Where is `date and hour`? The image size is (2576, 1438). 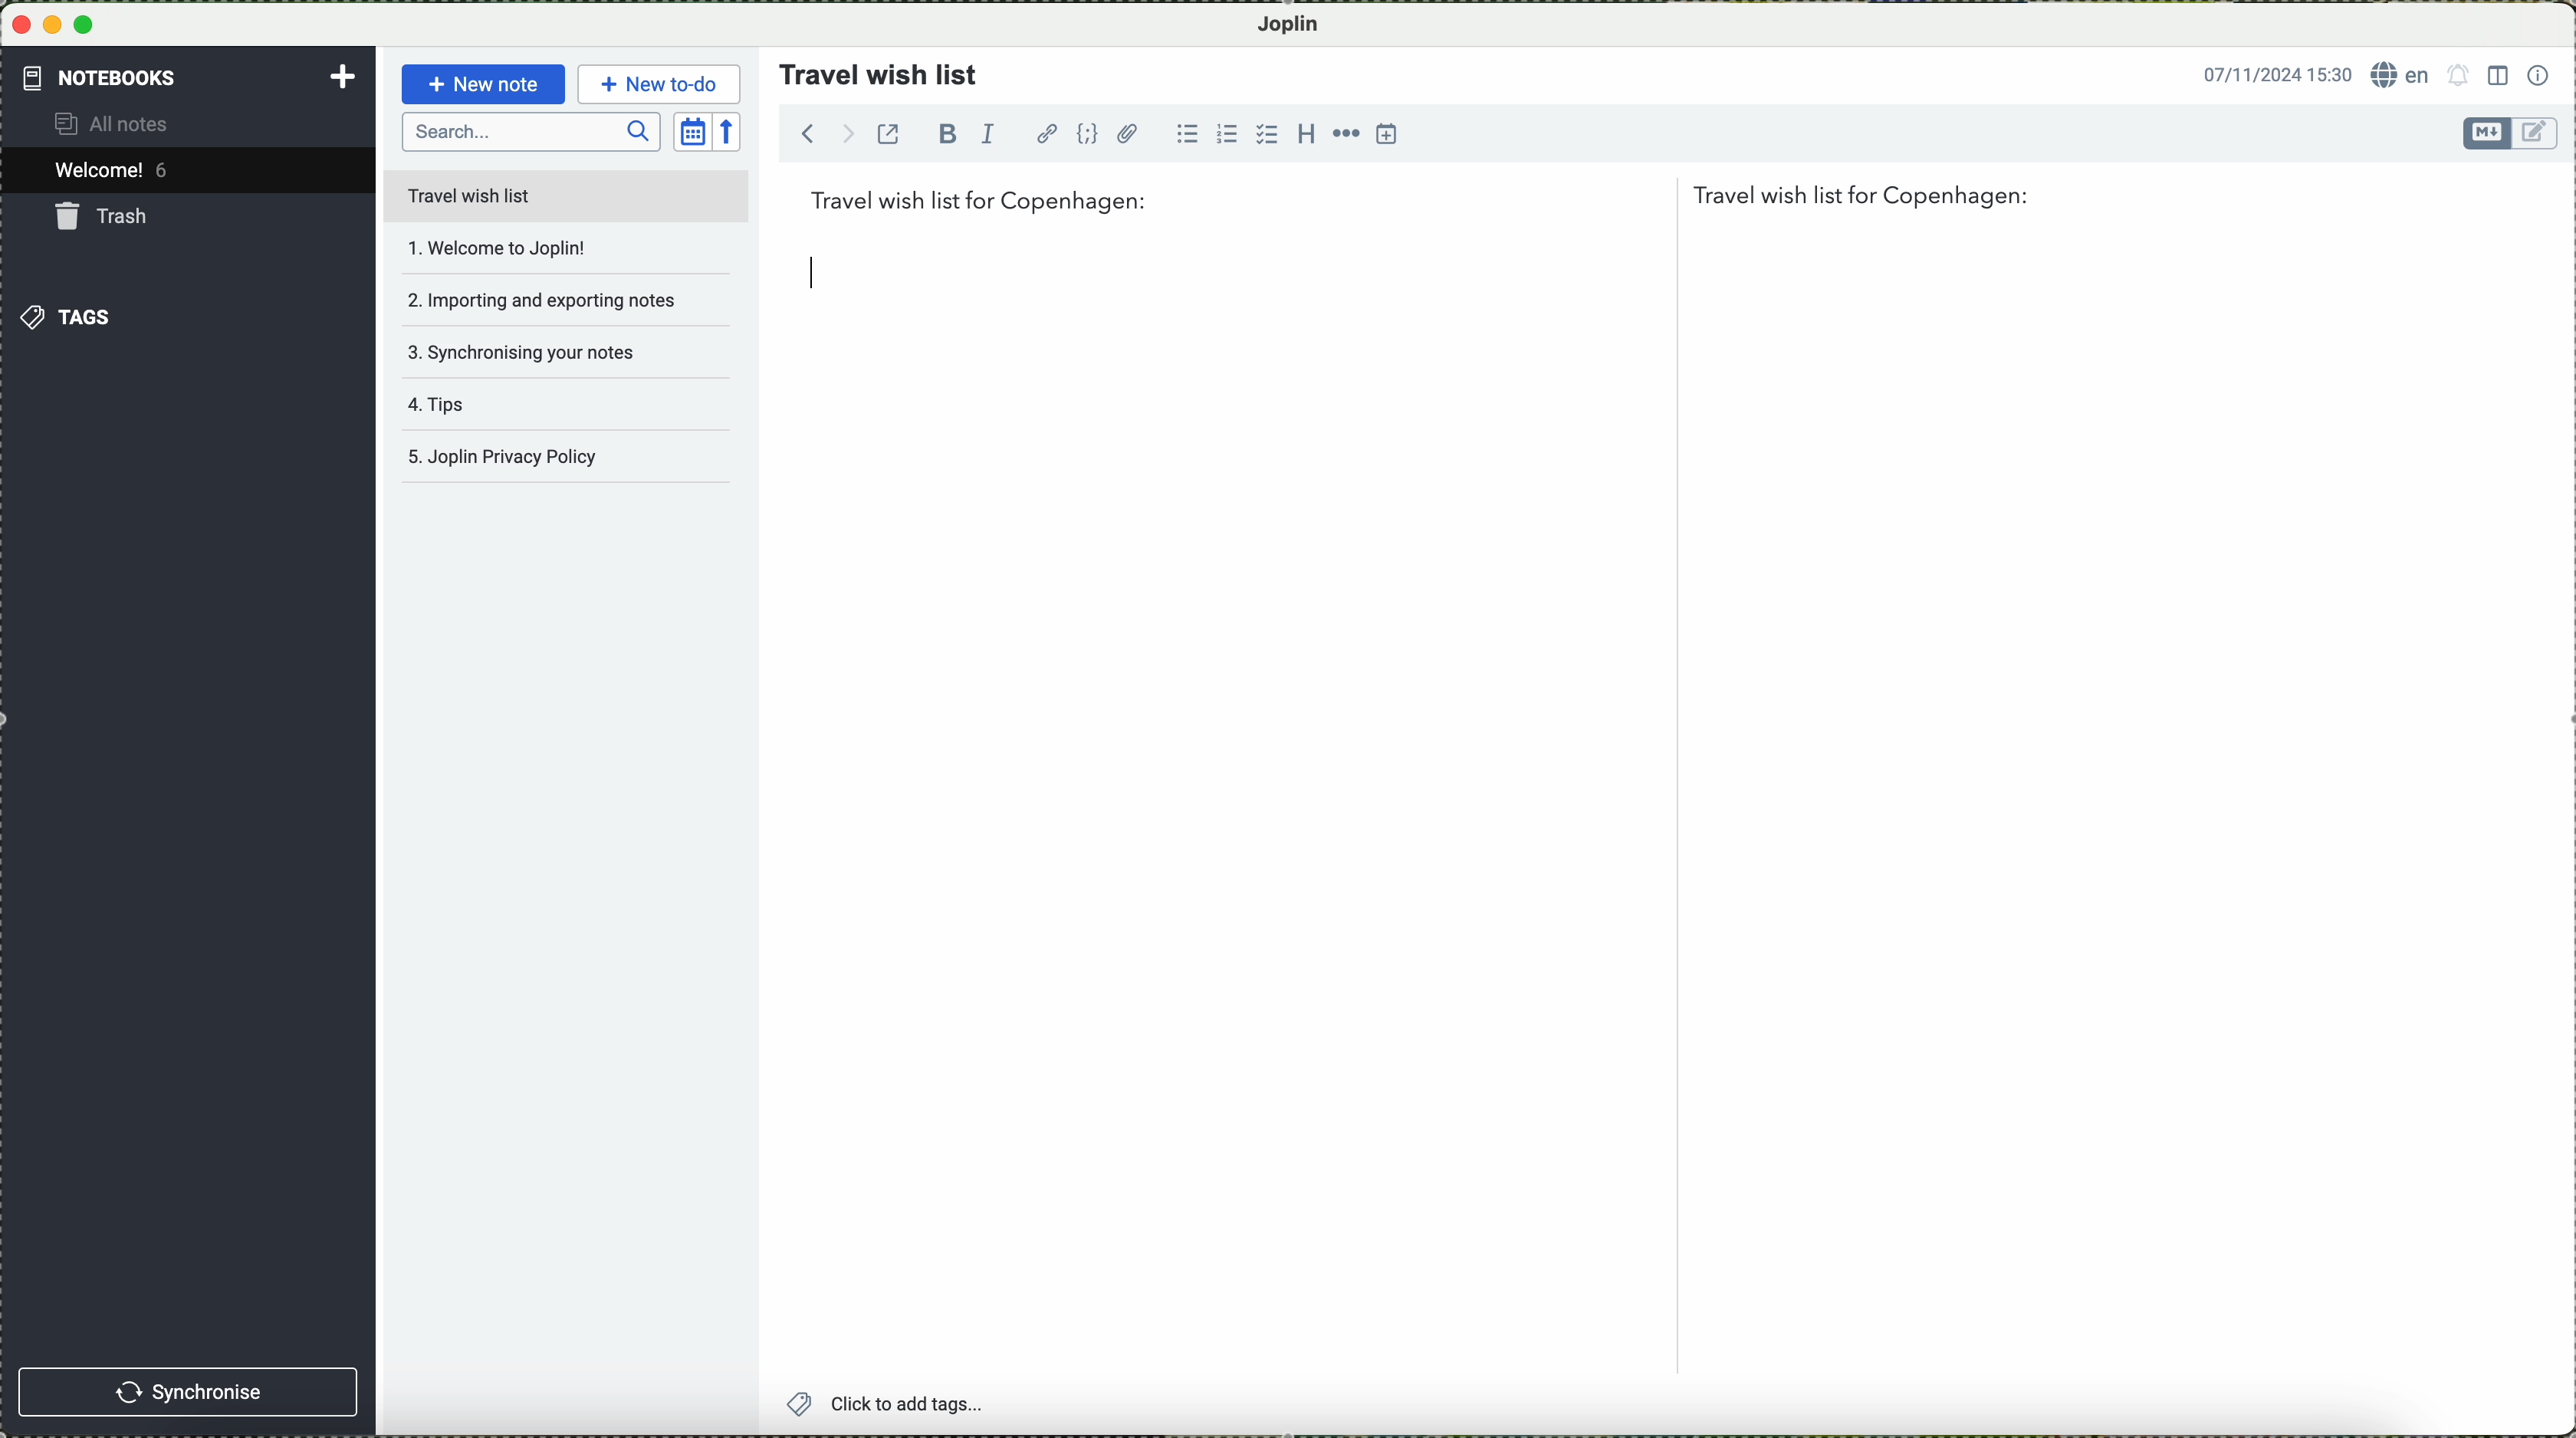 date and hour is located at coordinates (2270, 72).